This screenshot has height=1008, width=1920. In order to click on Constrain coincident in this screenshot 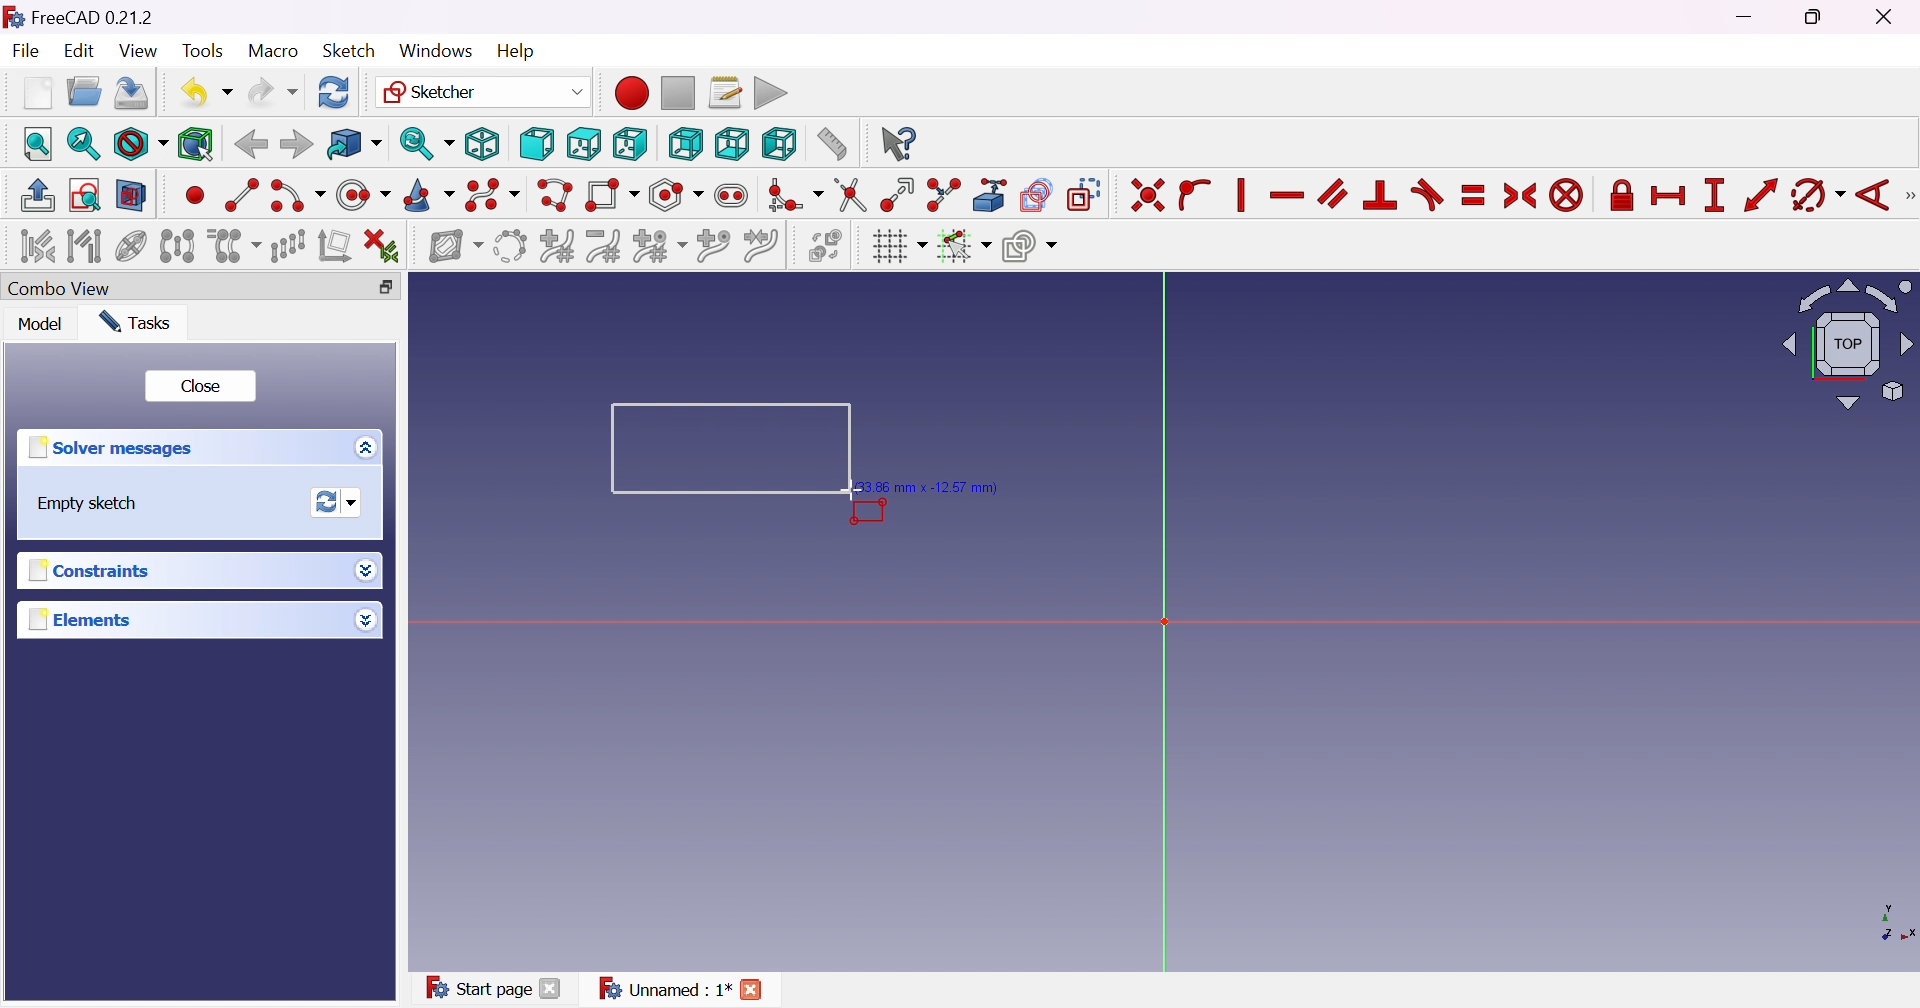, I will do `click(1145, 196)`.